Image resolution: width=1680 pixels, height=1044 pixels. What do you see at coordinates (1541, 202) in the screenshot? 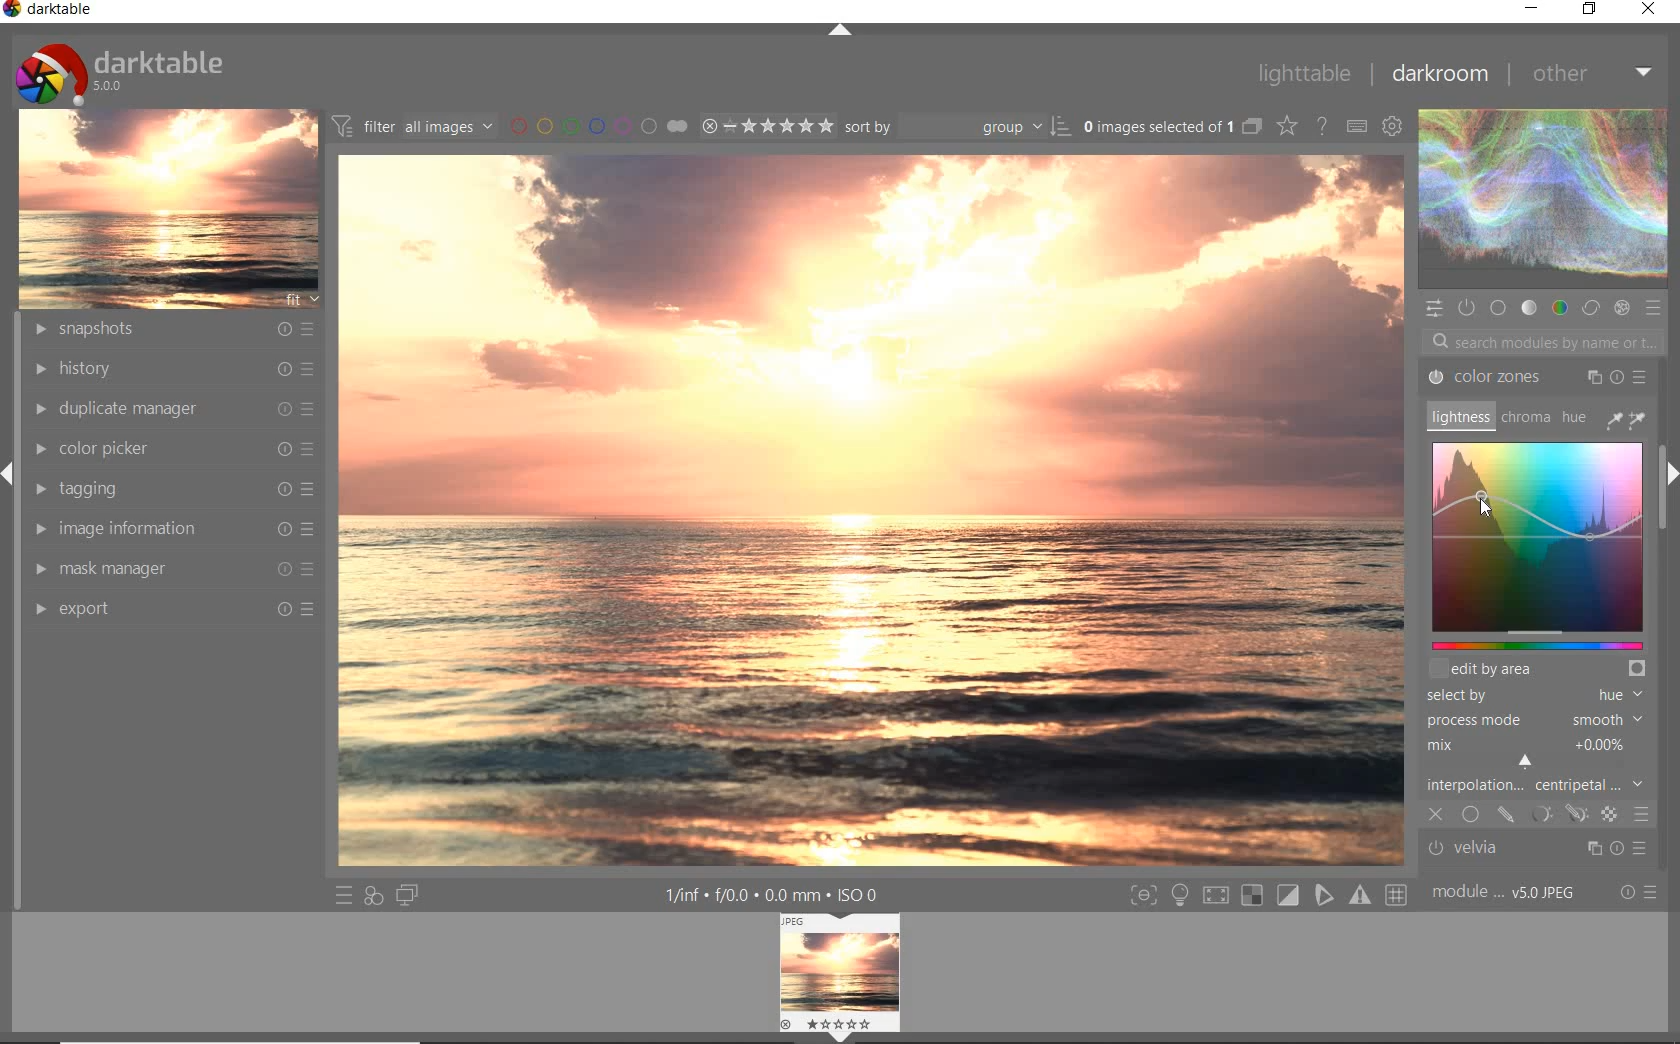
I see `WAVE FORM` at bounding box center [1541, 202].